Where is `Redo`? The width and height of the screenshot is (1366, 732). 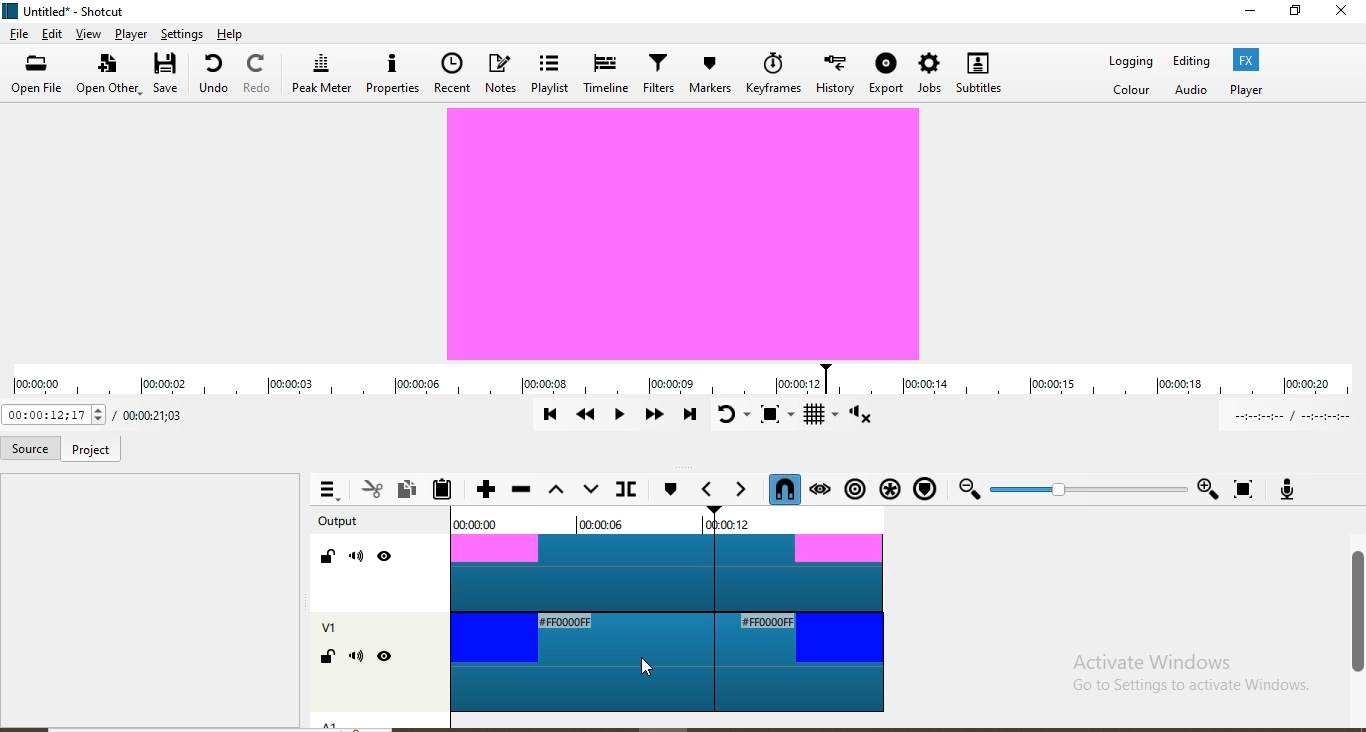
Redo is located at coordinates (257, 78).